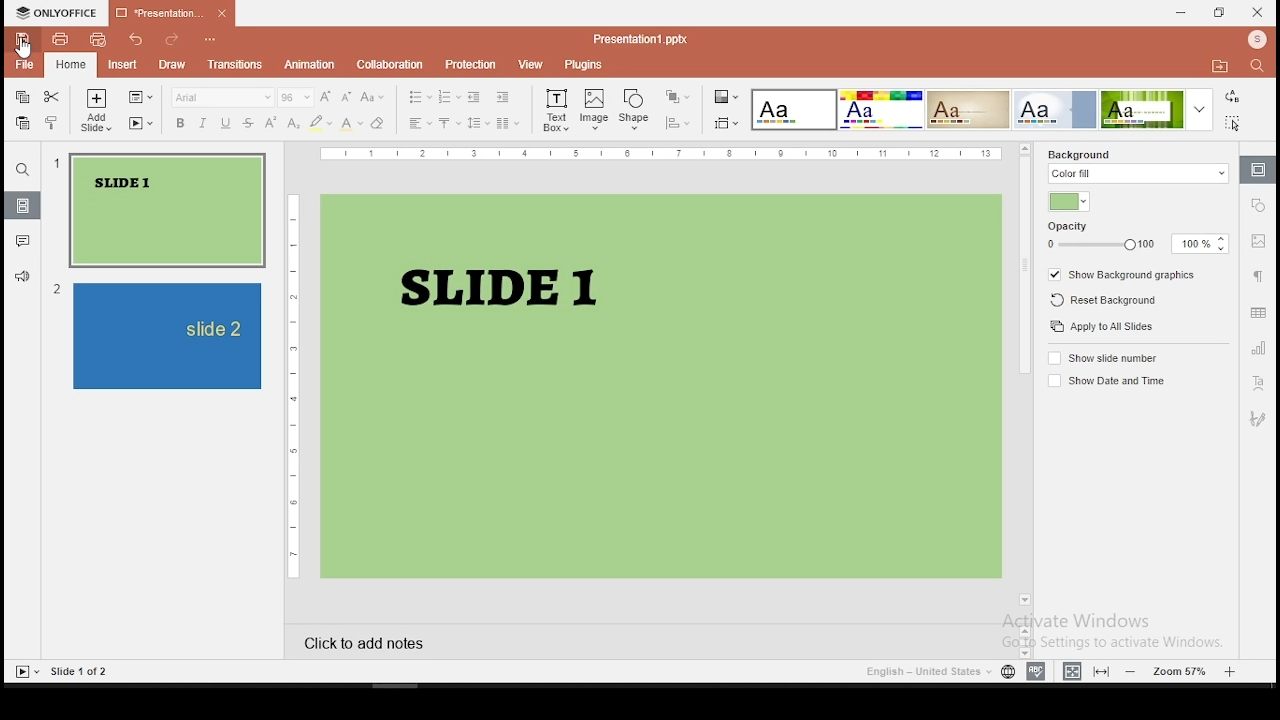  I want to click on redo, so click(168, 40).